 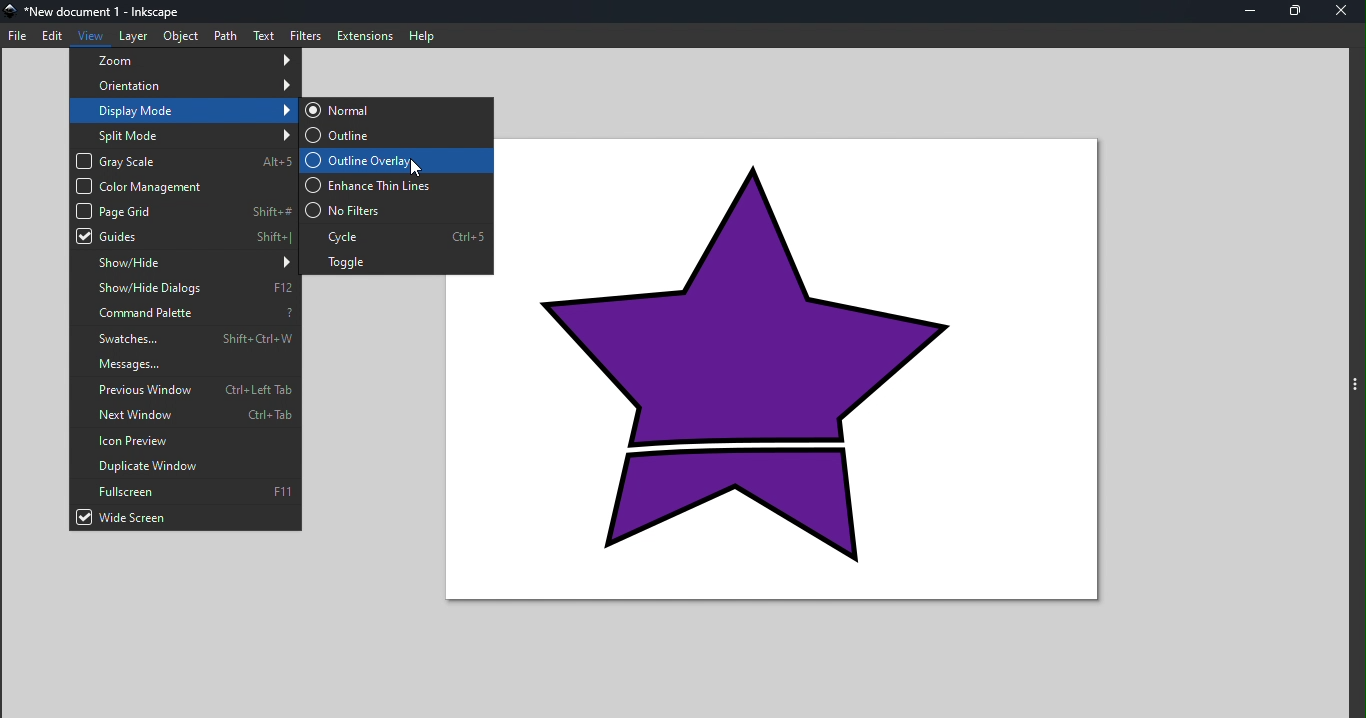 What do you see at coordinates (1342, 12) in the screenshot?
I see `Close` at bounding box center [1342, 12].